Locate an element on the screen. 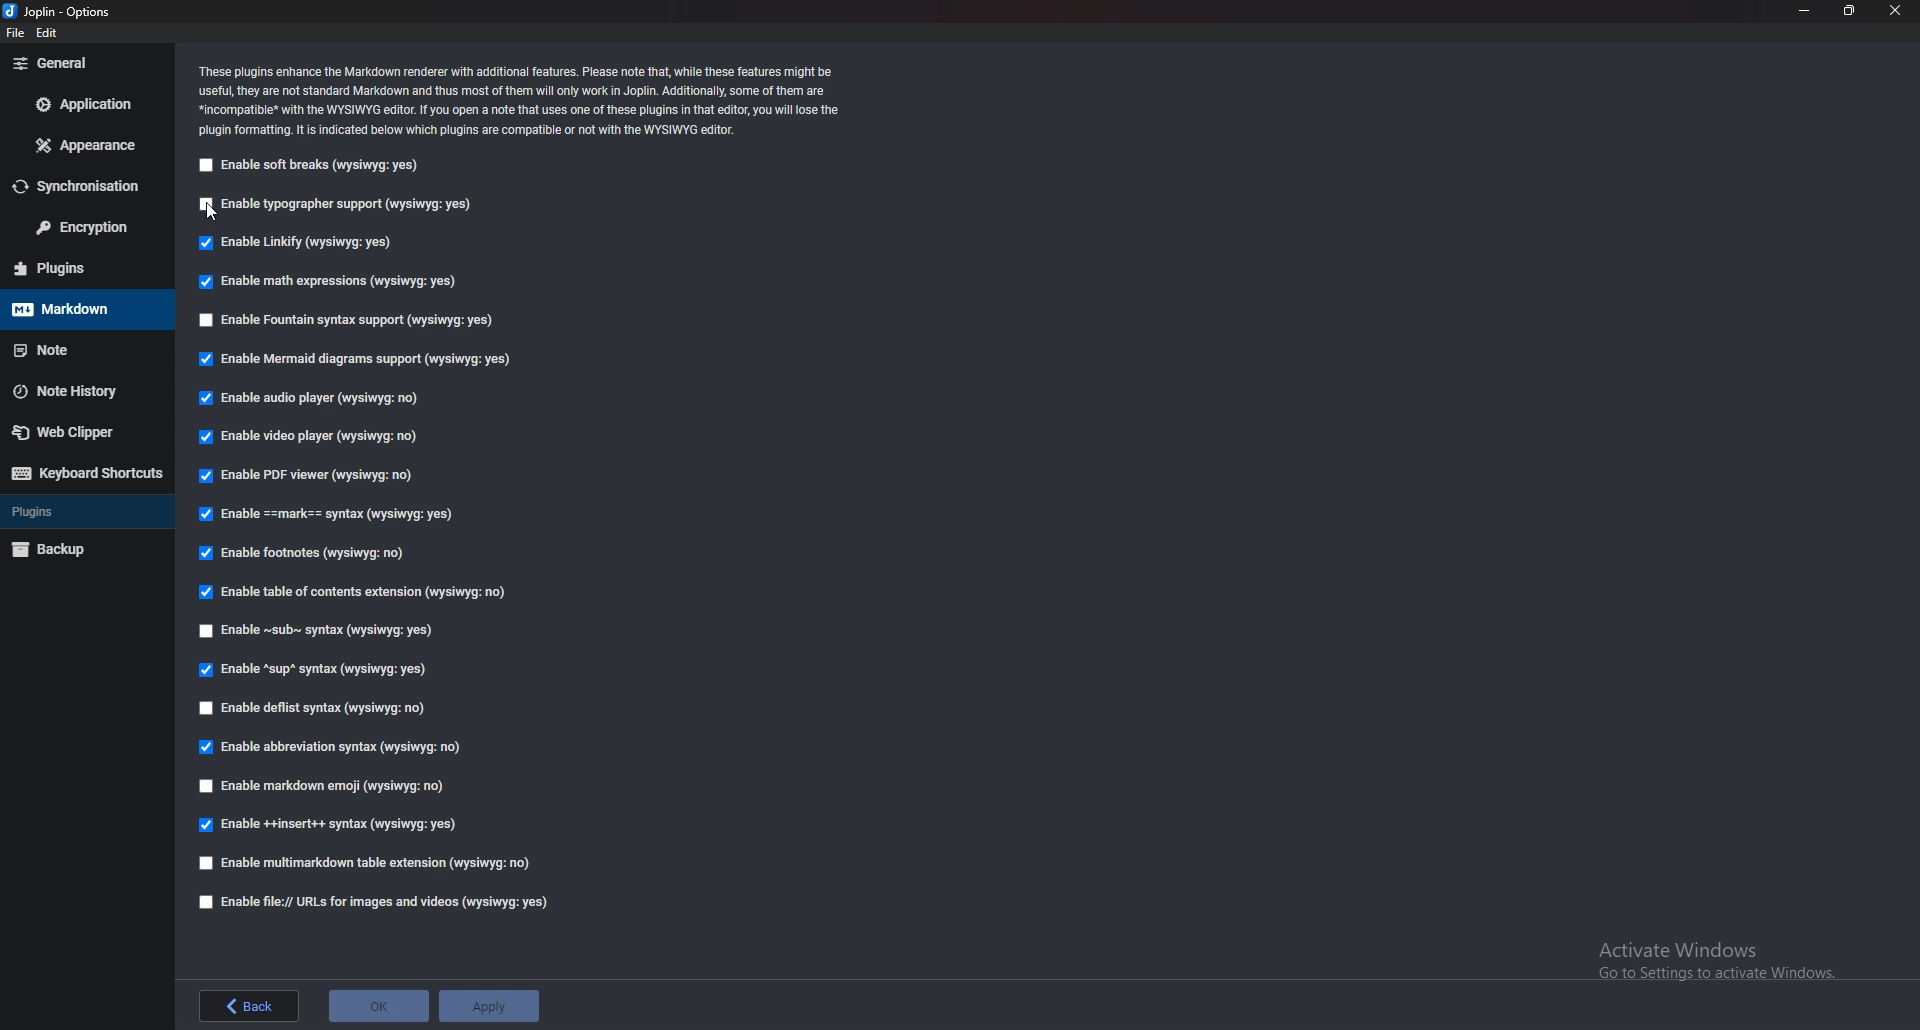 This screenshot has height=1030, width=1920. Enable sub syntax is located at coordinates (325, 629).